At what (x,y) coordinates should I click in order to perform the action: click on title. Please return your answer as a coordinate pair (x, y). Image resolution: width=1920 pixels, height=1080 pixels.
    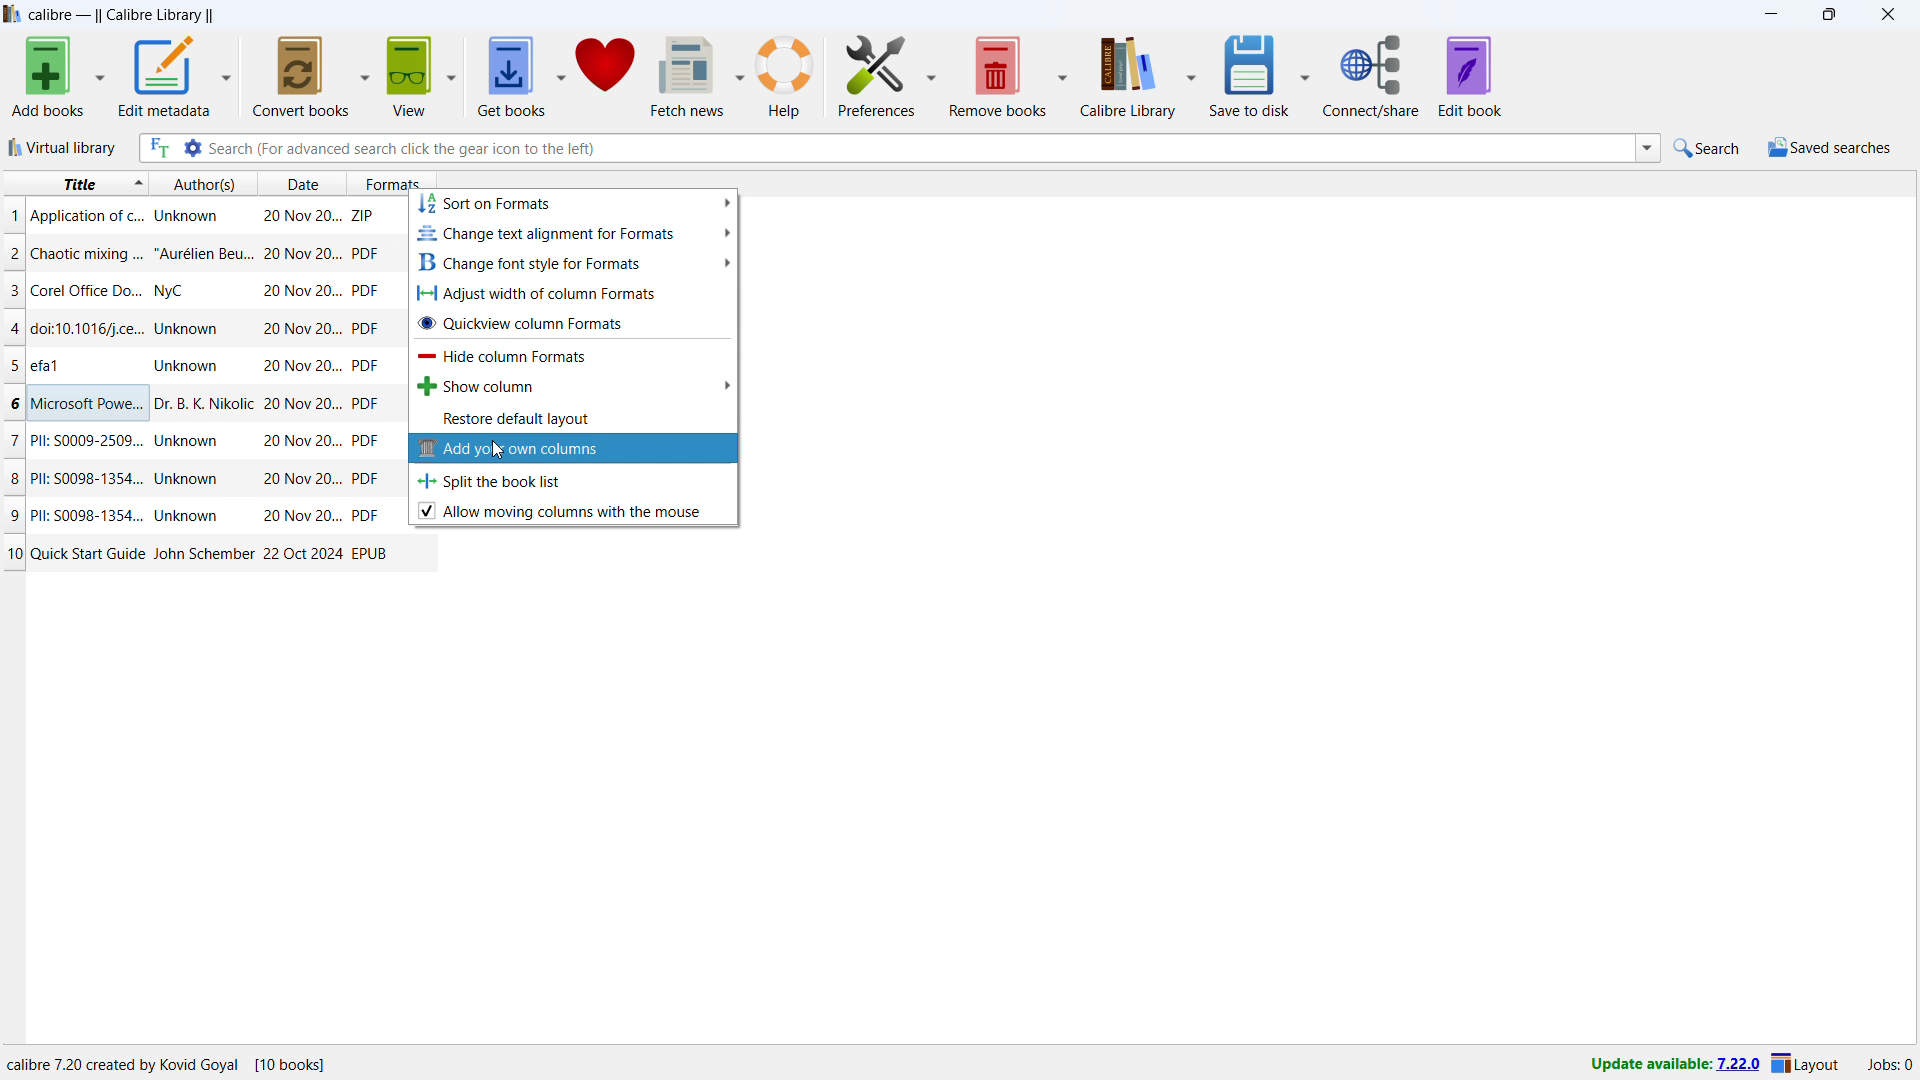
    Looking at the image, I should click on (88, 553).